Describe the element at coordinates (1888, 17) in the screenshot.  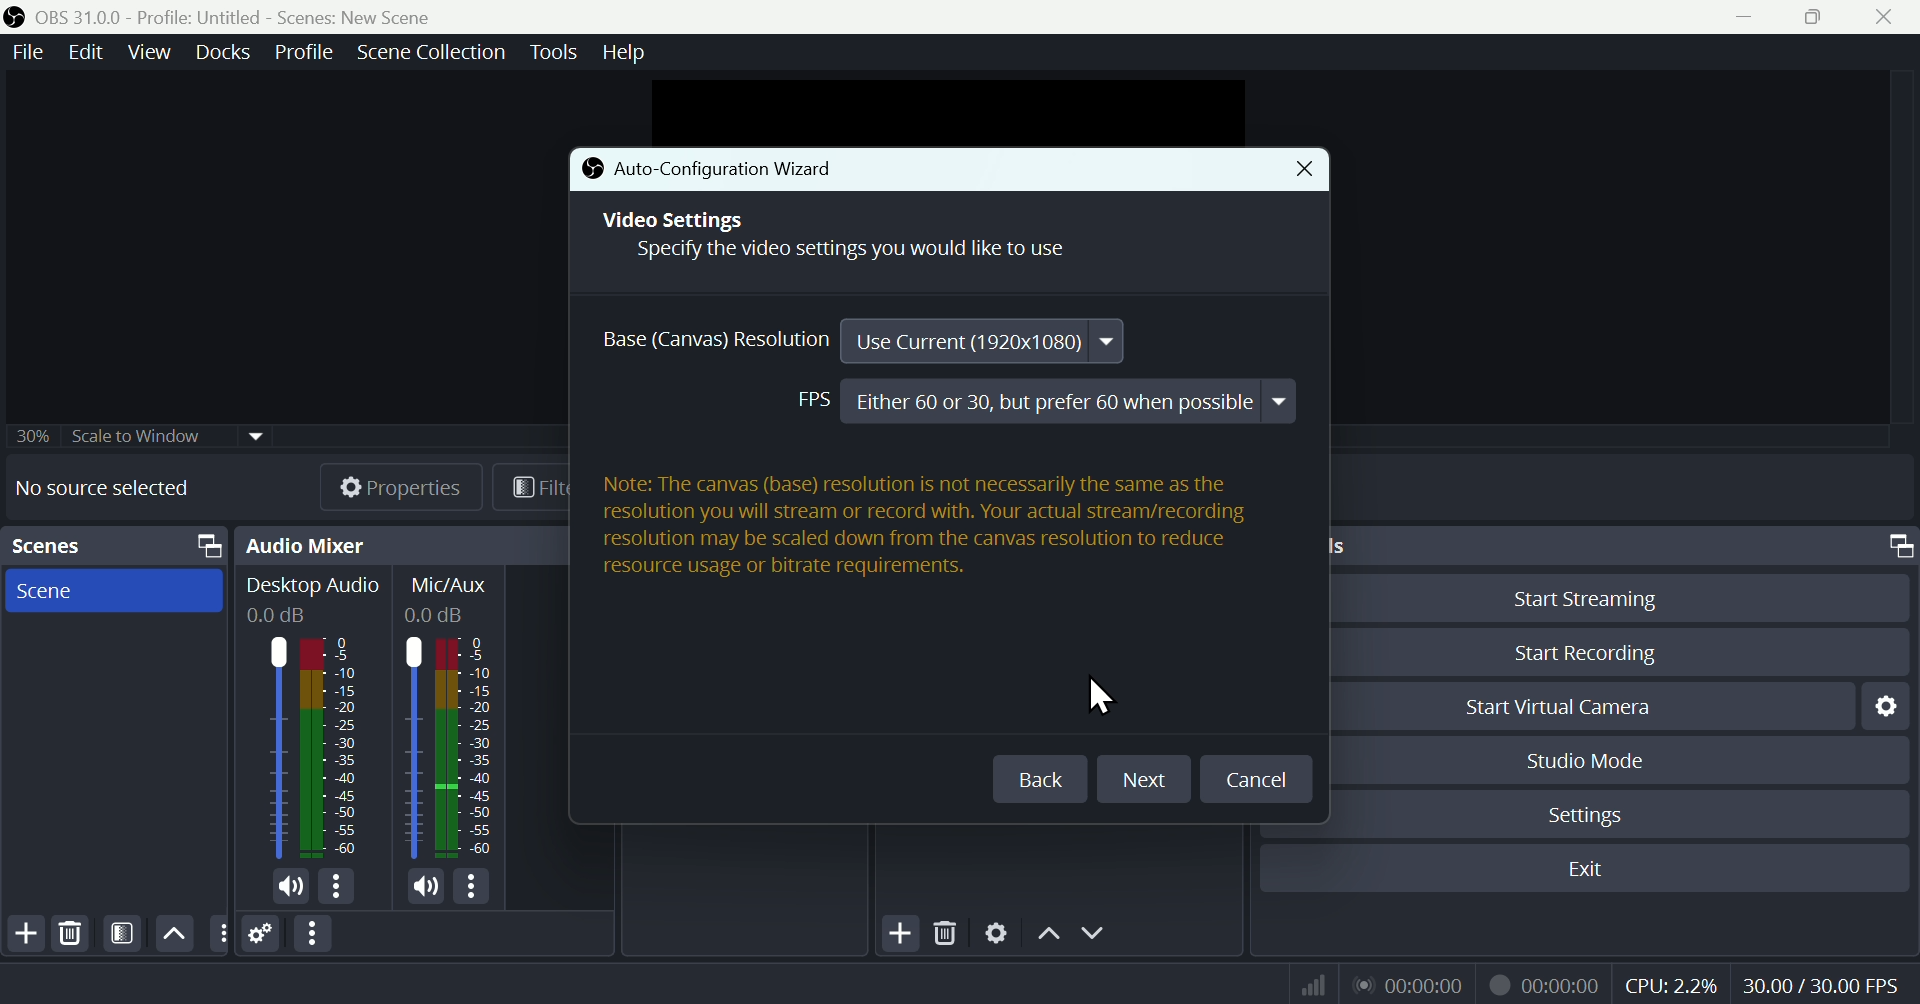
I see `close` at that location.